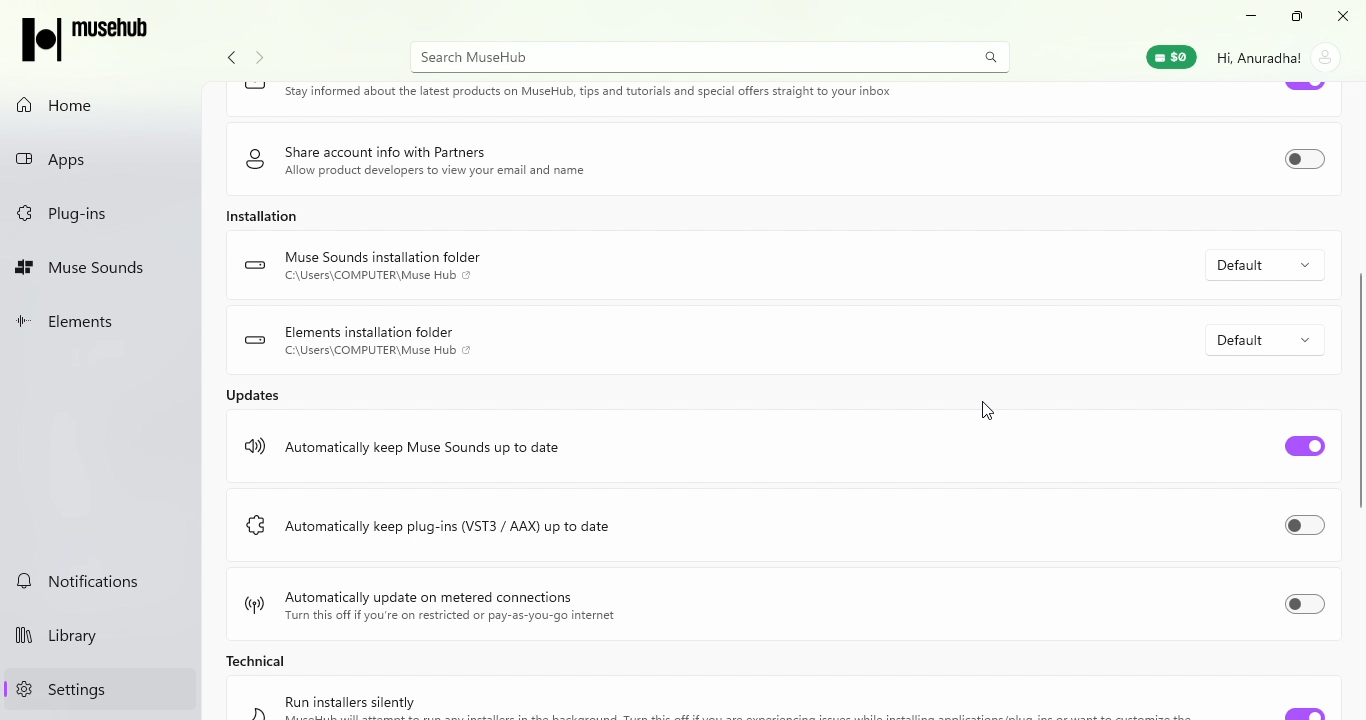 The image size is (1366, 720). I want to click on Hi, Anuradha!, so click(1259, 58).